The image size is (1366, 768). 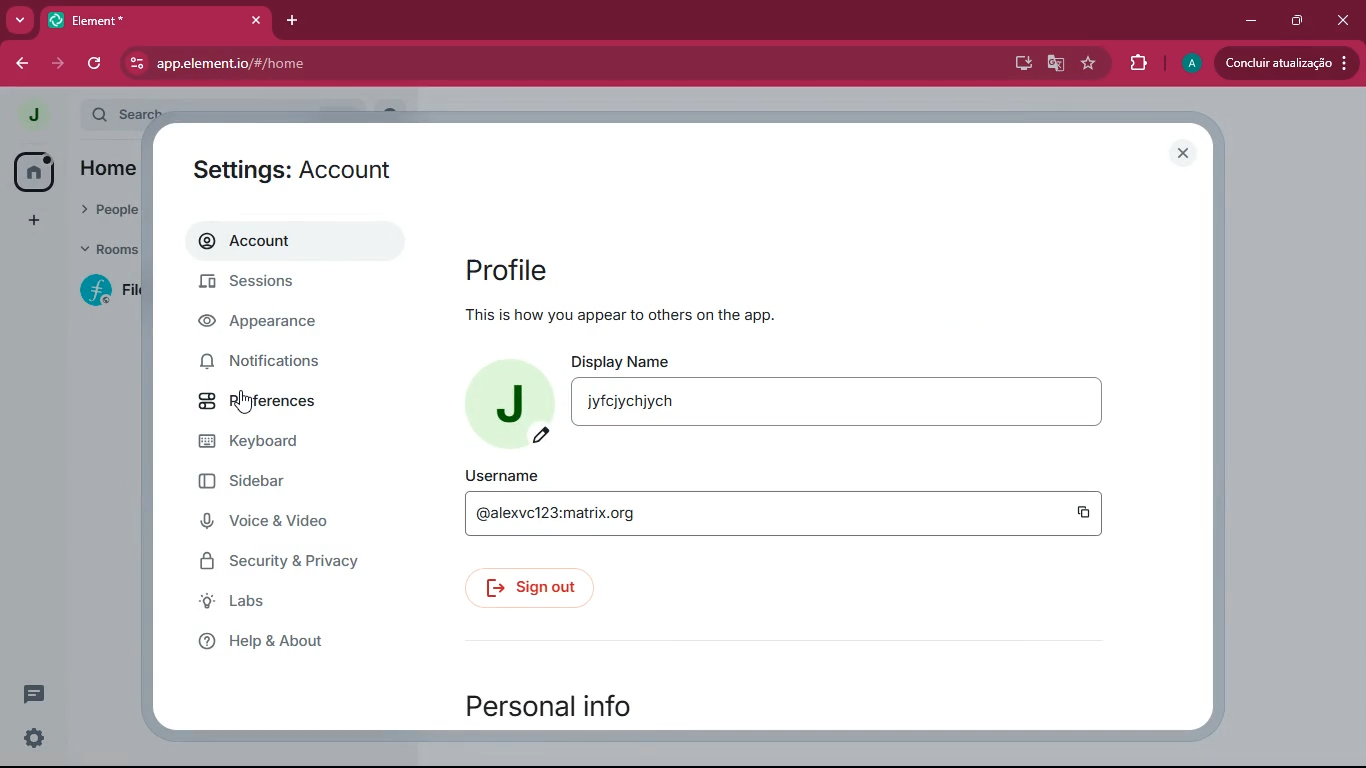 I want to click on labs, so click(x=302, y=602).